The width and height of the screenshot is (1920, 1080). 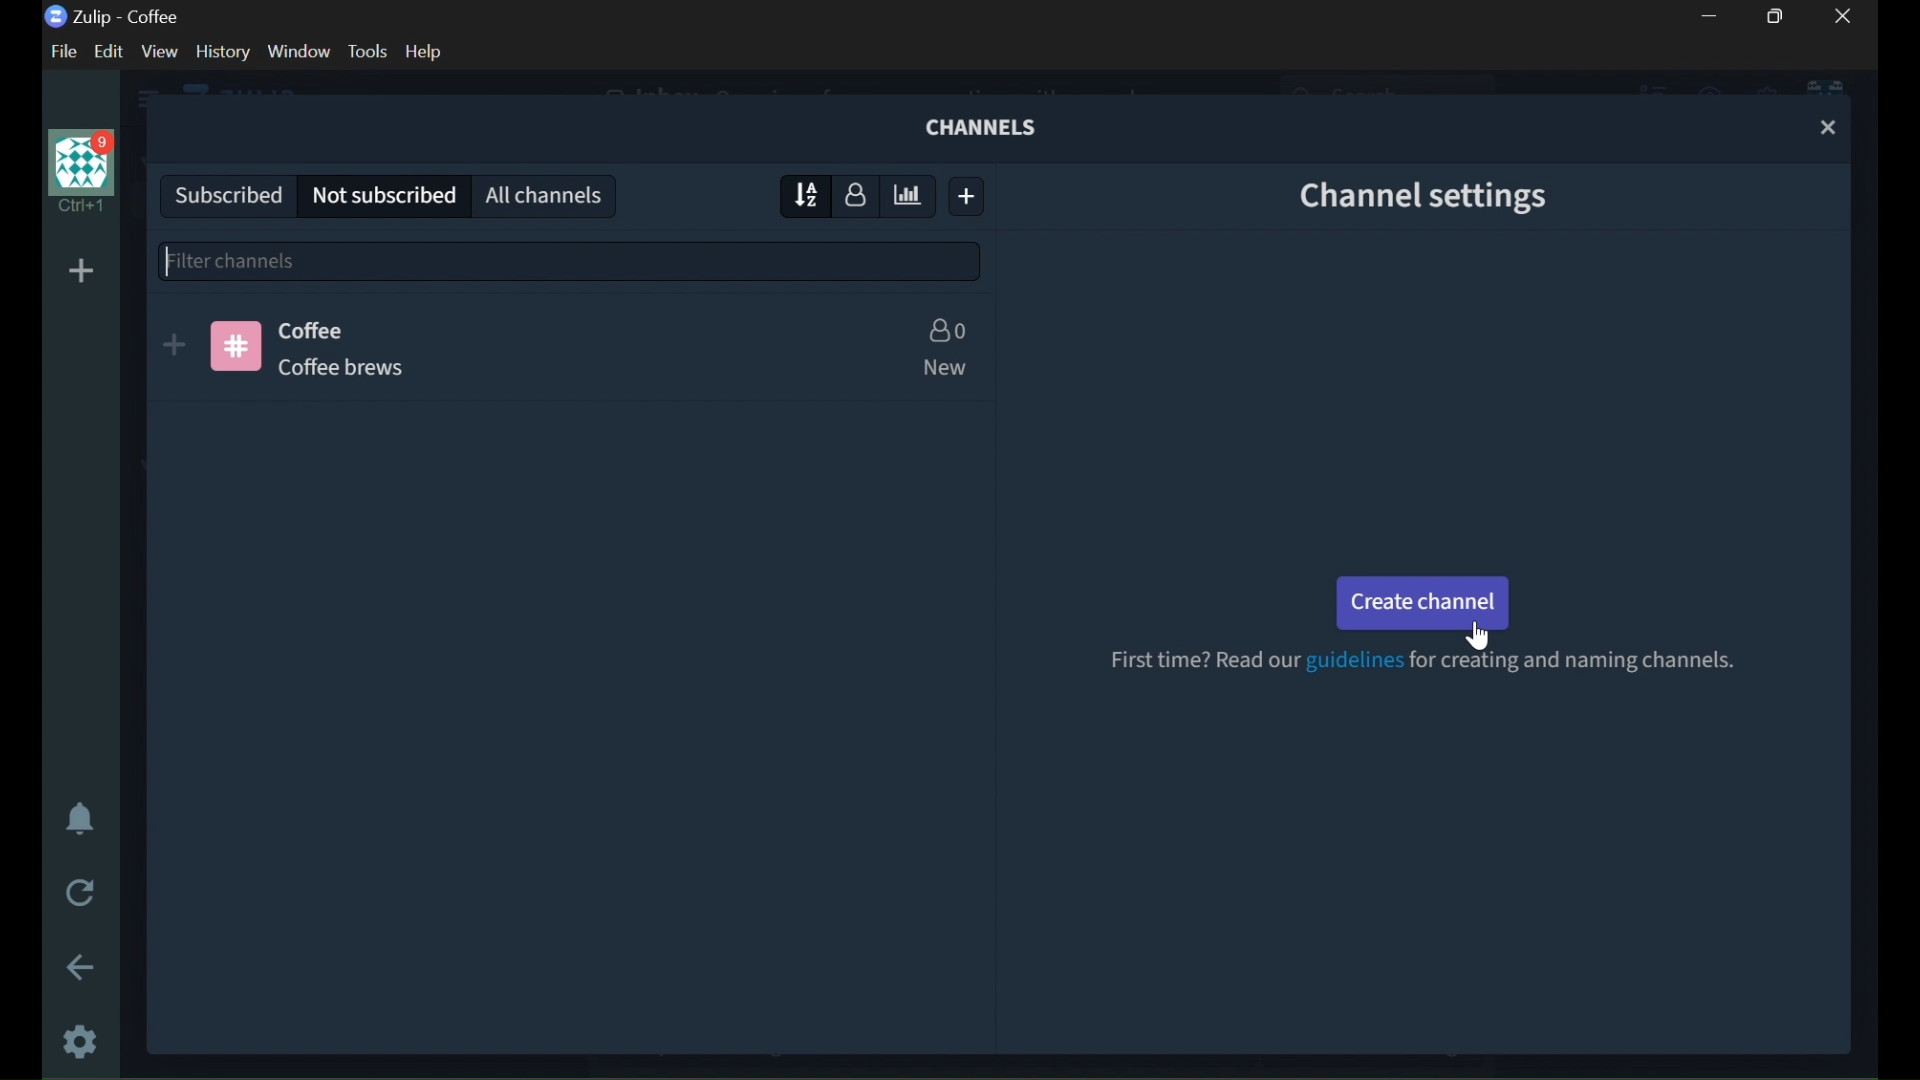 I want to click on RESTORE DOWN, so click(x=1780, y=16).